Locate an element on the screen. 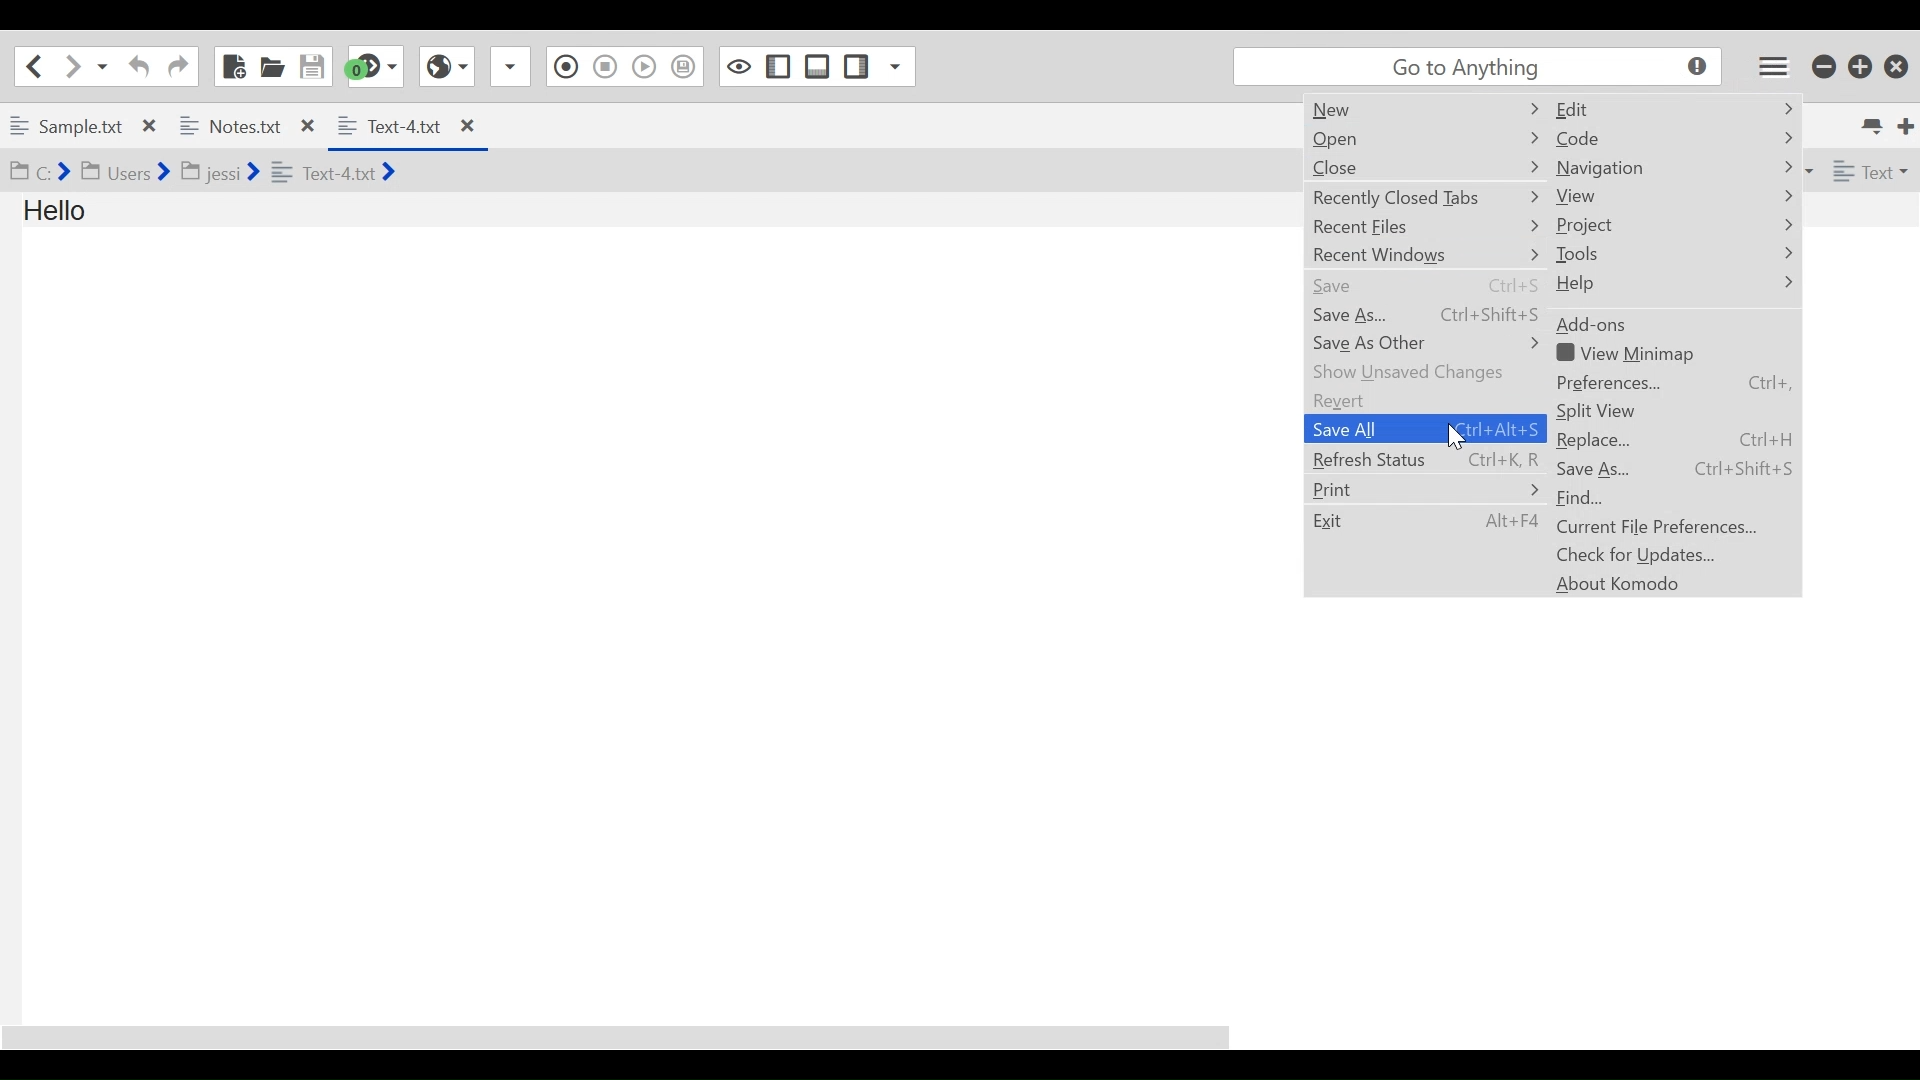 The image size is (1920, 1080). Recent Files is located at coordinates (1426, 226).